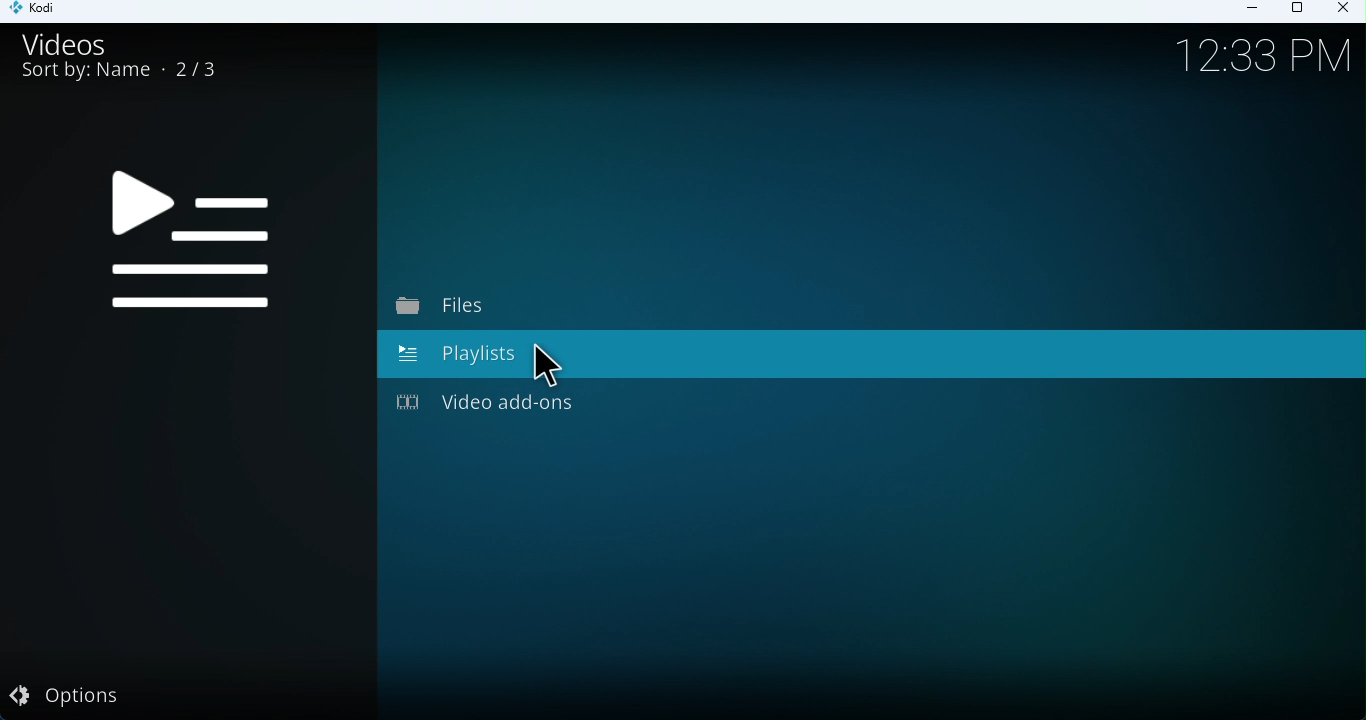 The height and width of the screenshot is (720, 1366). What do you see at coordinates (480, 310) in the screenshot?
I see `Files` at bounding box center [480, 310].